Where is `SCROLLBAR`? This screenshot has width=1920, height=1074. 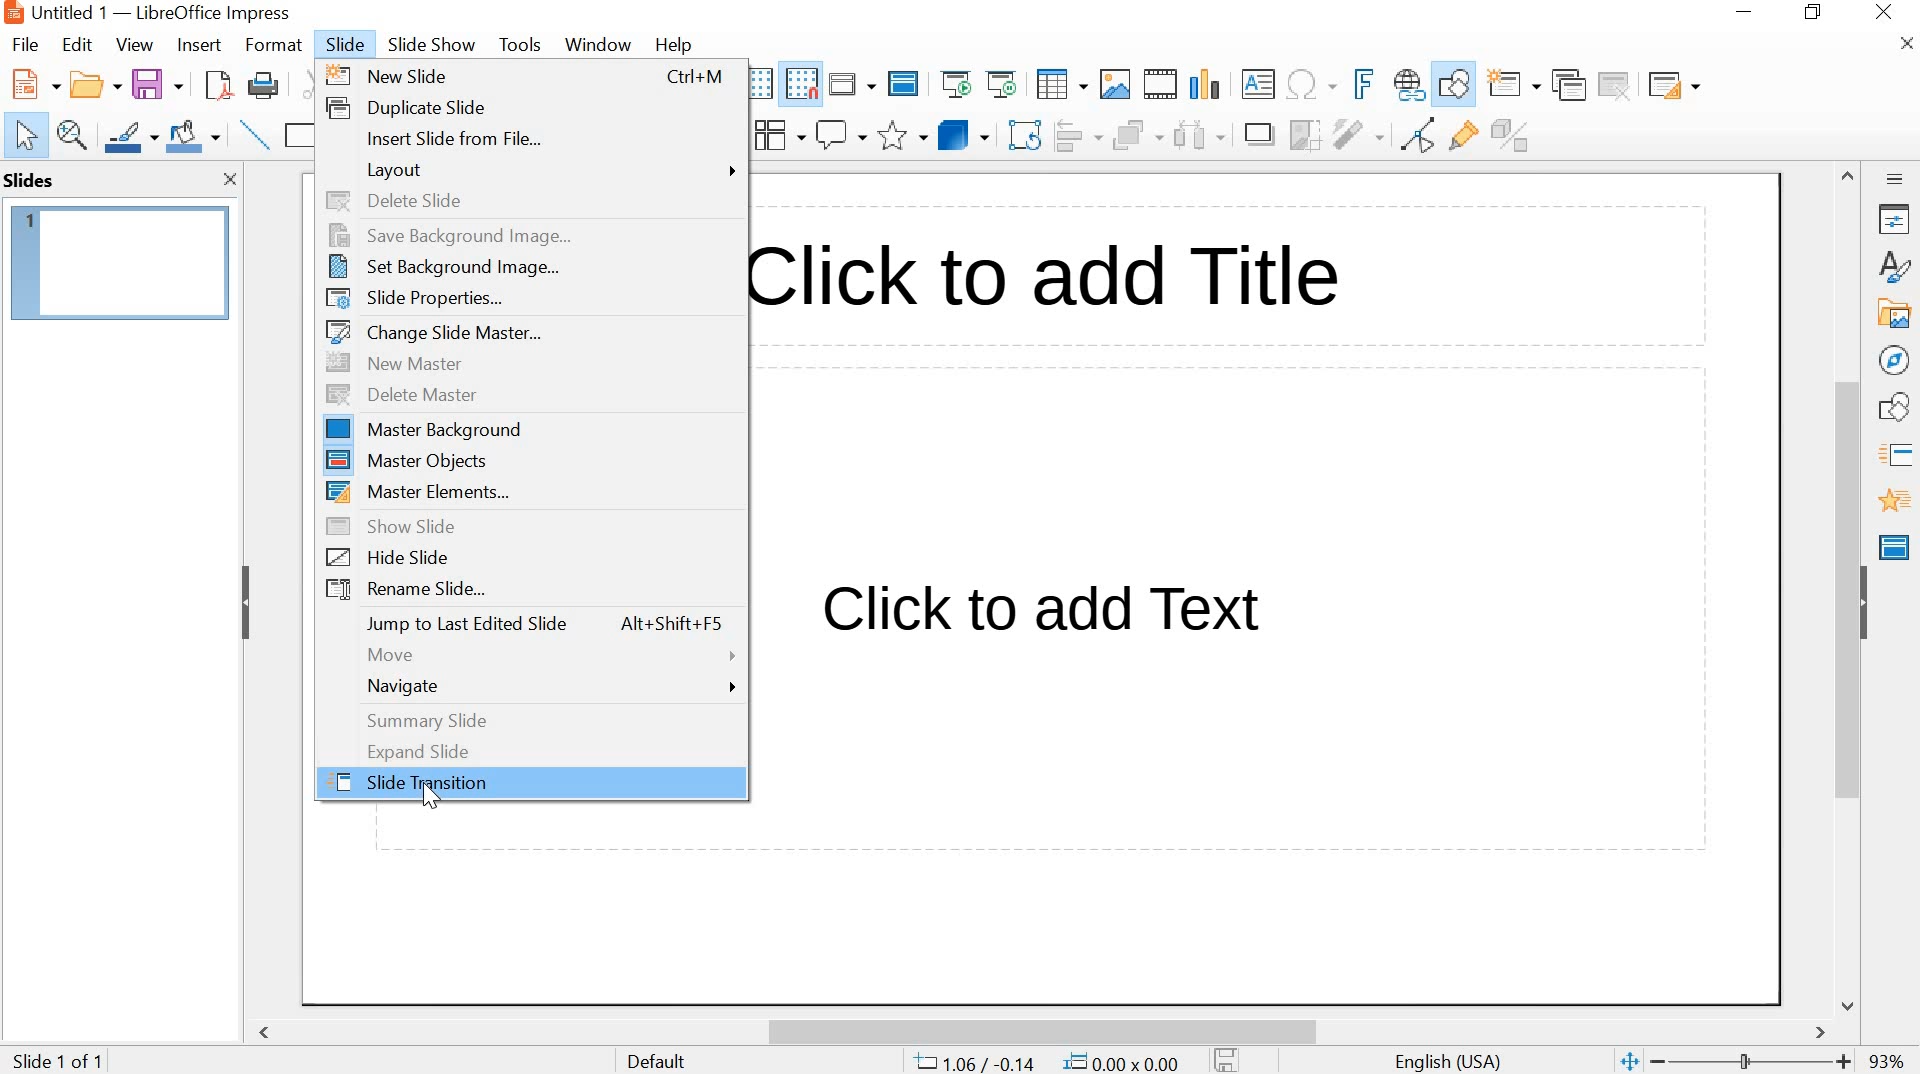
SCROLLBAR is located at coordinates (1850, 588).